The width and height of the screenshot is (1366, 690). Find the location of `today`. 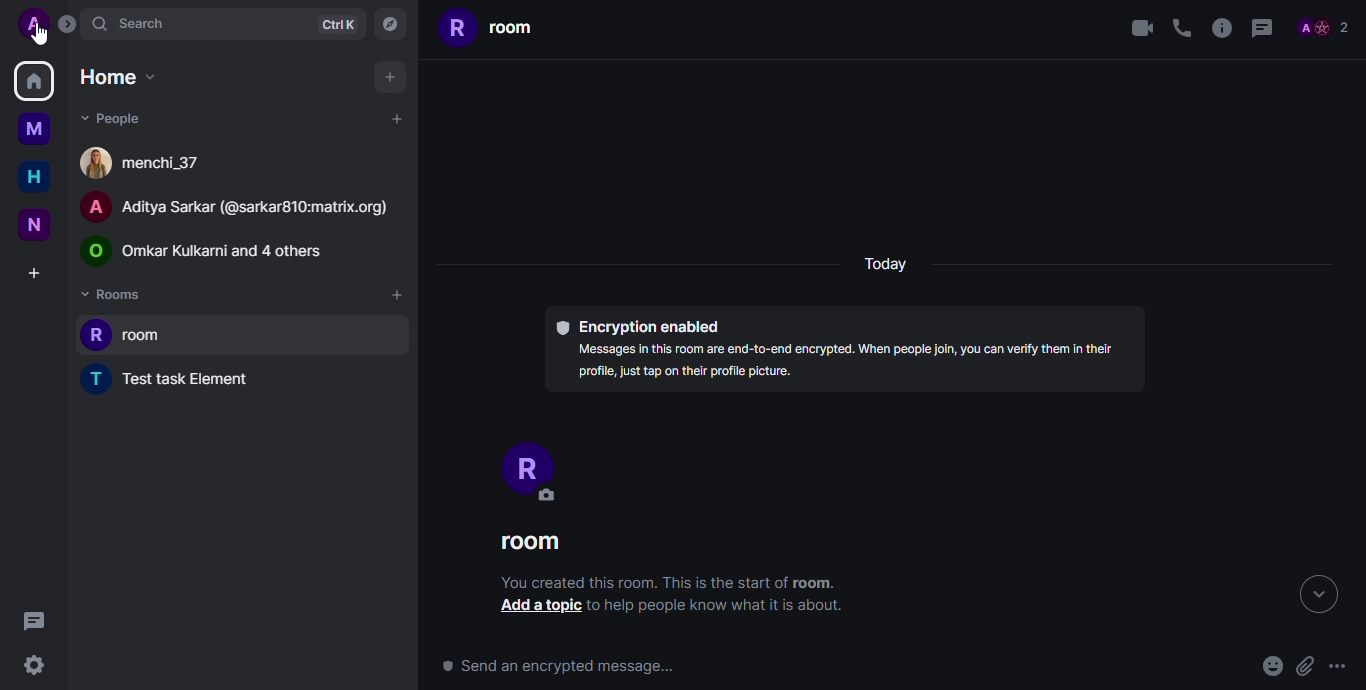

today is located at coordinates (888, 261).